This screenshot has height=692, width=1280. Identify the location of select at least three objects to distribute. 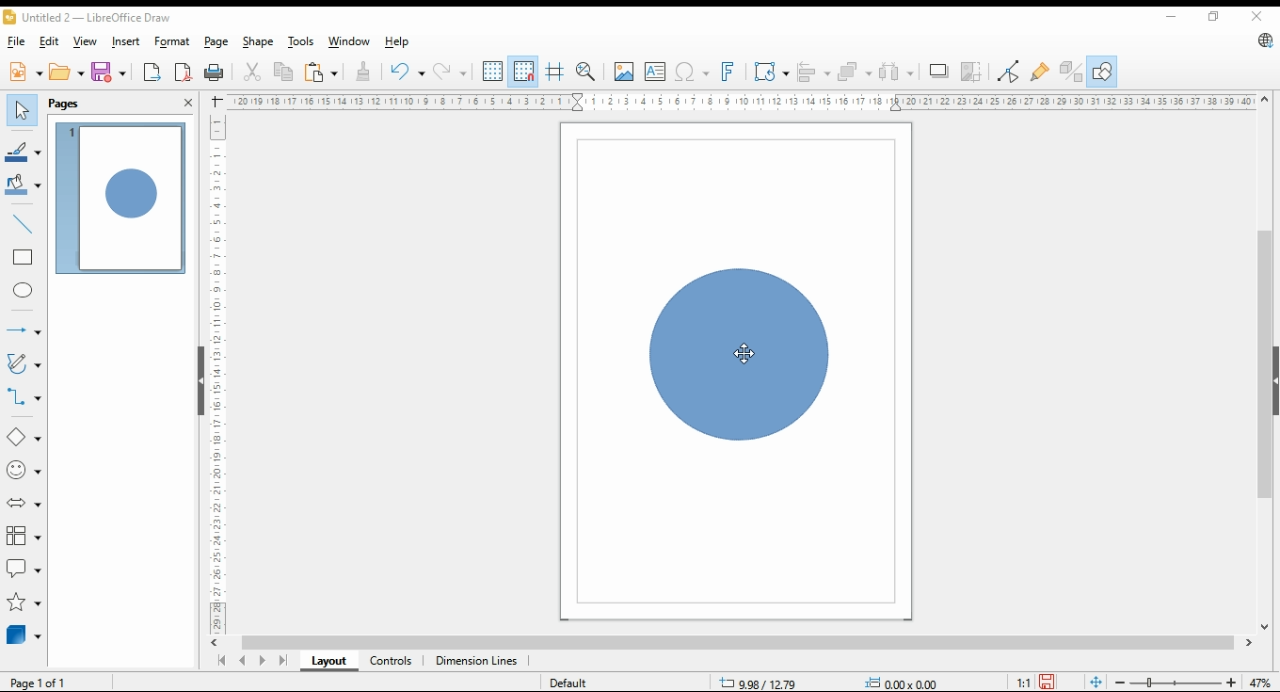
(895, 72).